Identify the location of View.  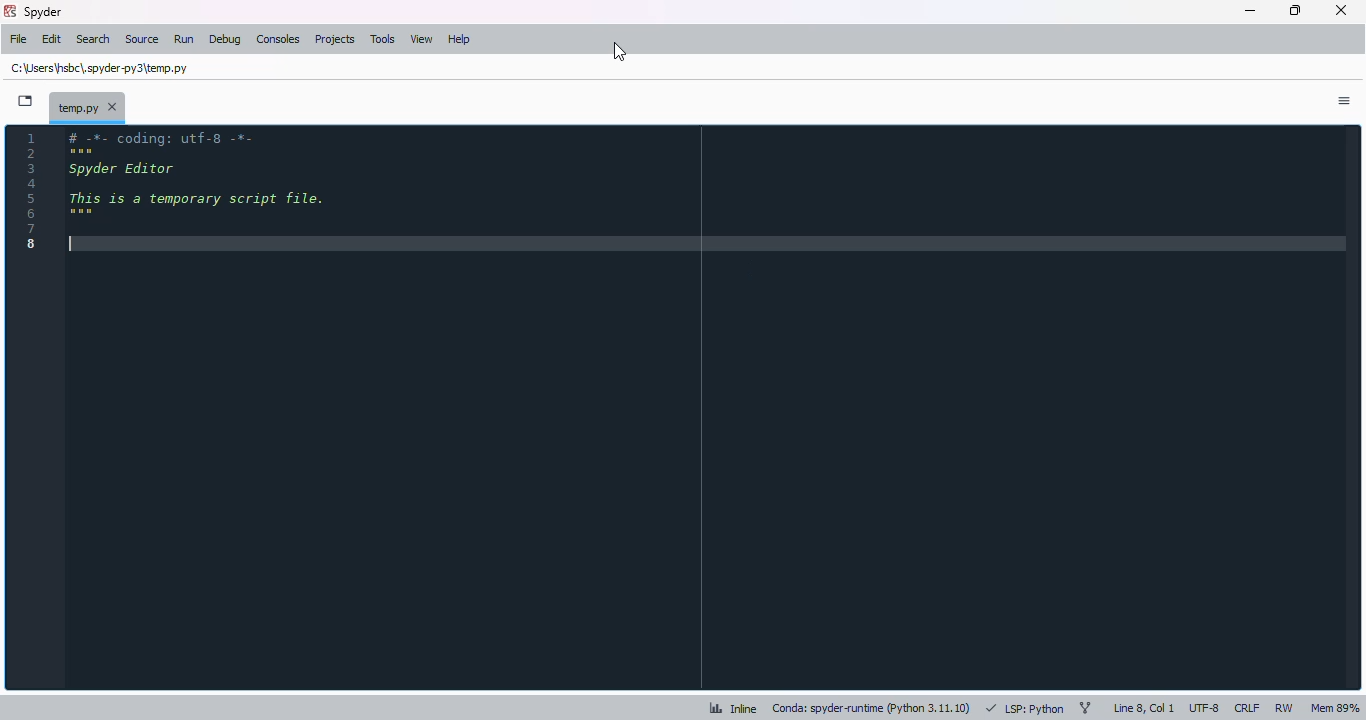
(421, 40).